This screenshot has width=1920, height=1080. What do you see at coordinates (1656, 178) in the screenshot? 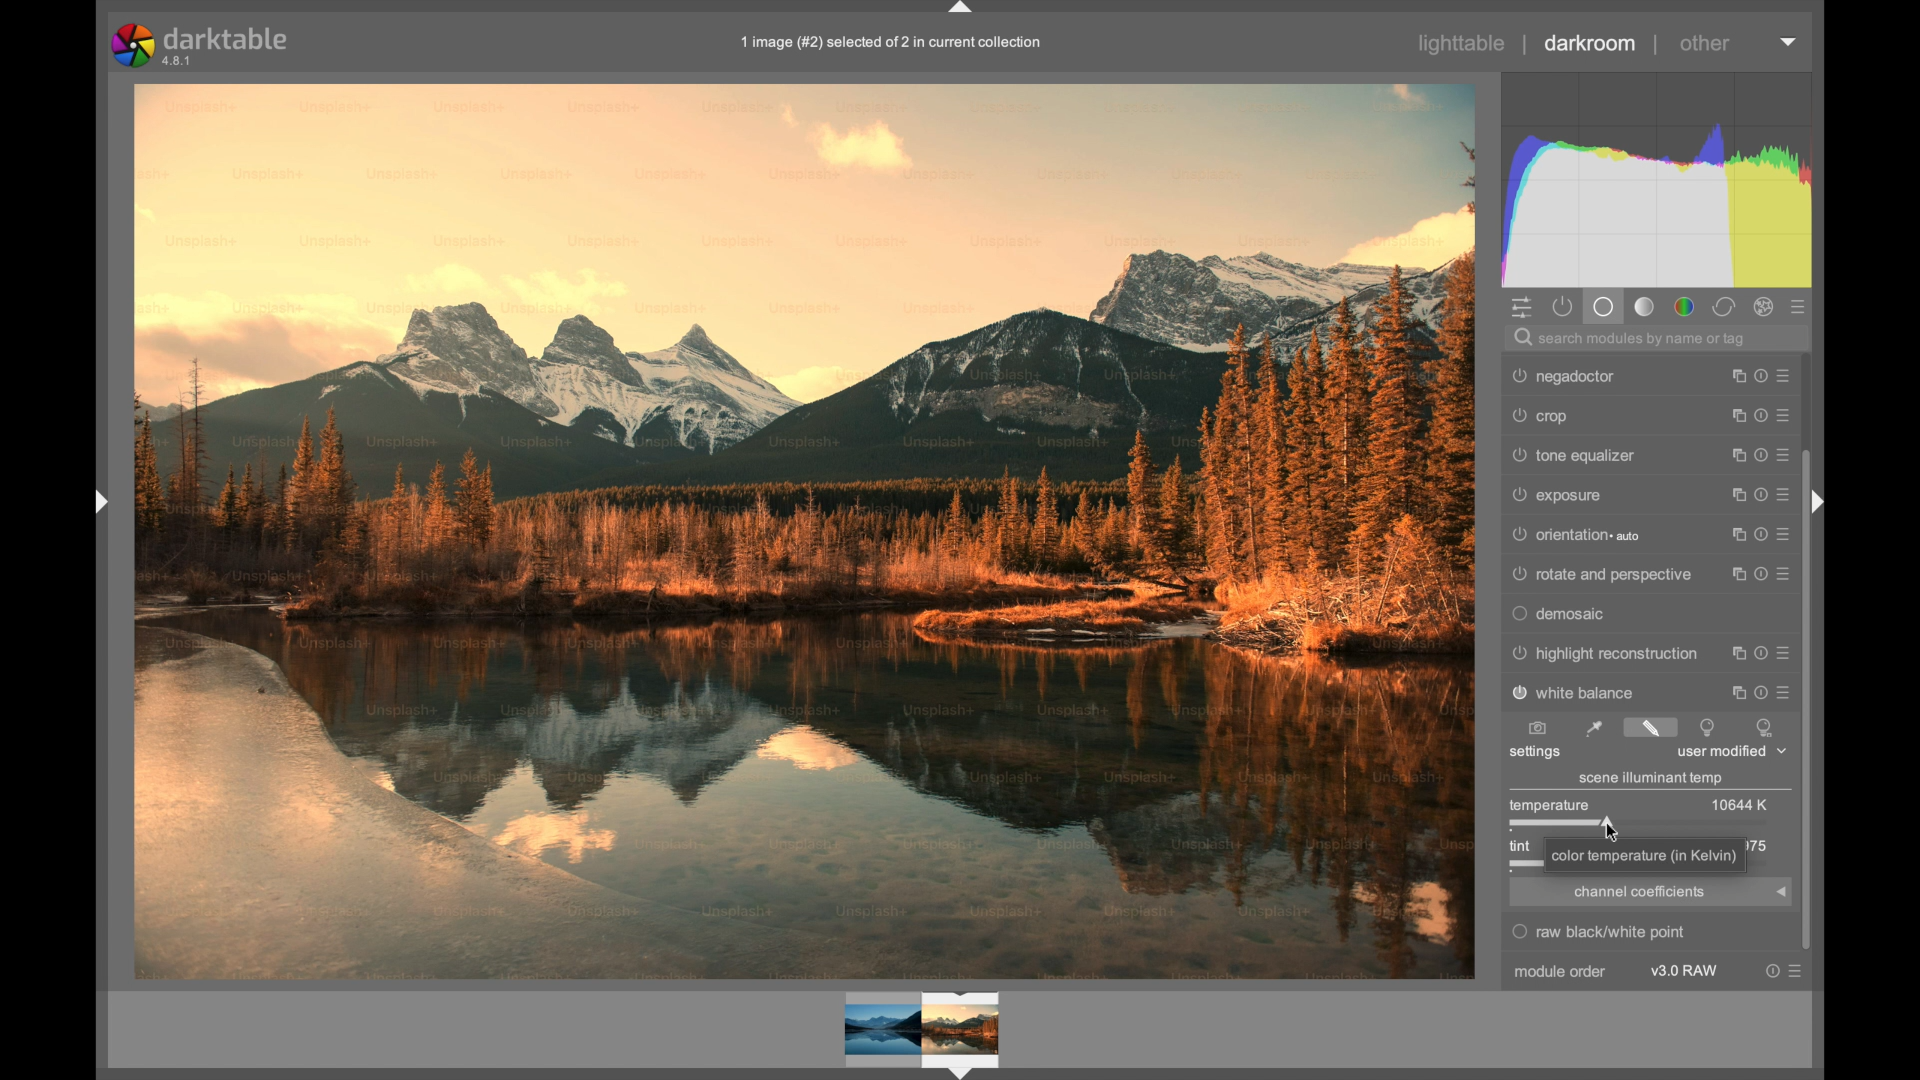
I see `histogram` at bounding box center [1656, 178].